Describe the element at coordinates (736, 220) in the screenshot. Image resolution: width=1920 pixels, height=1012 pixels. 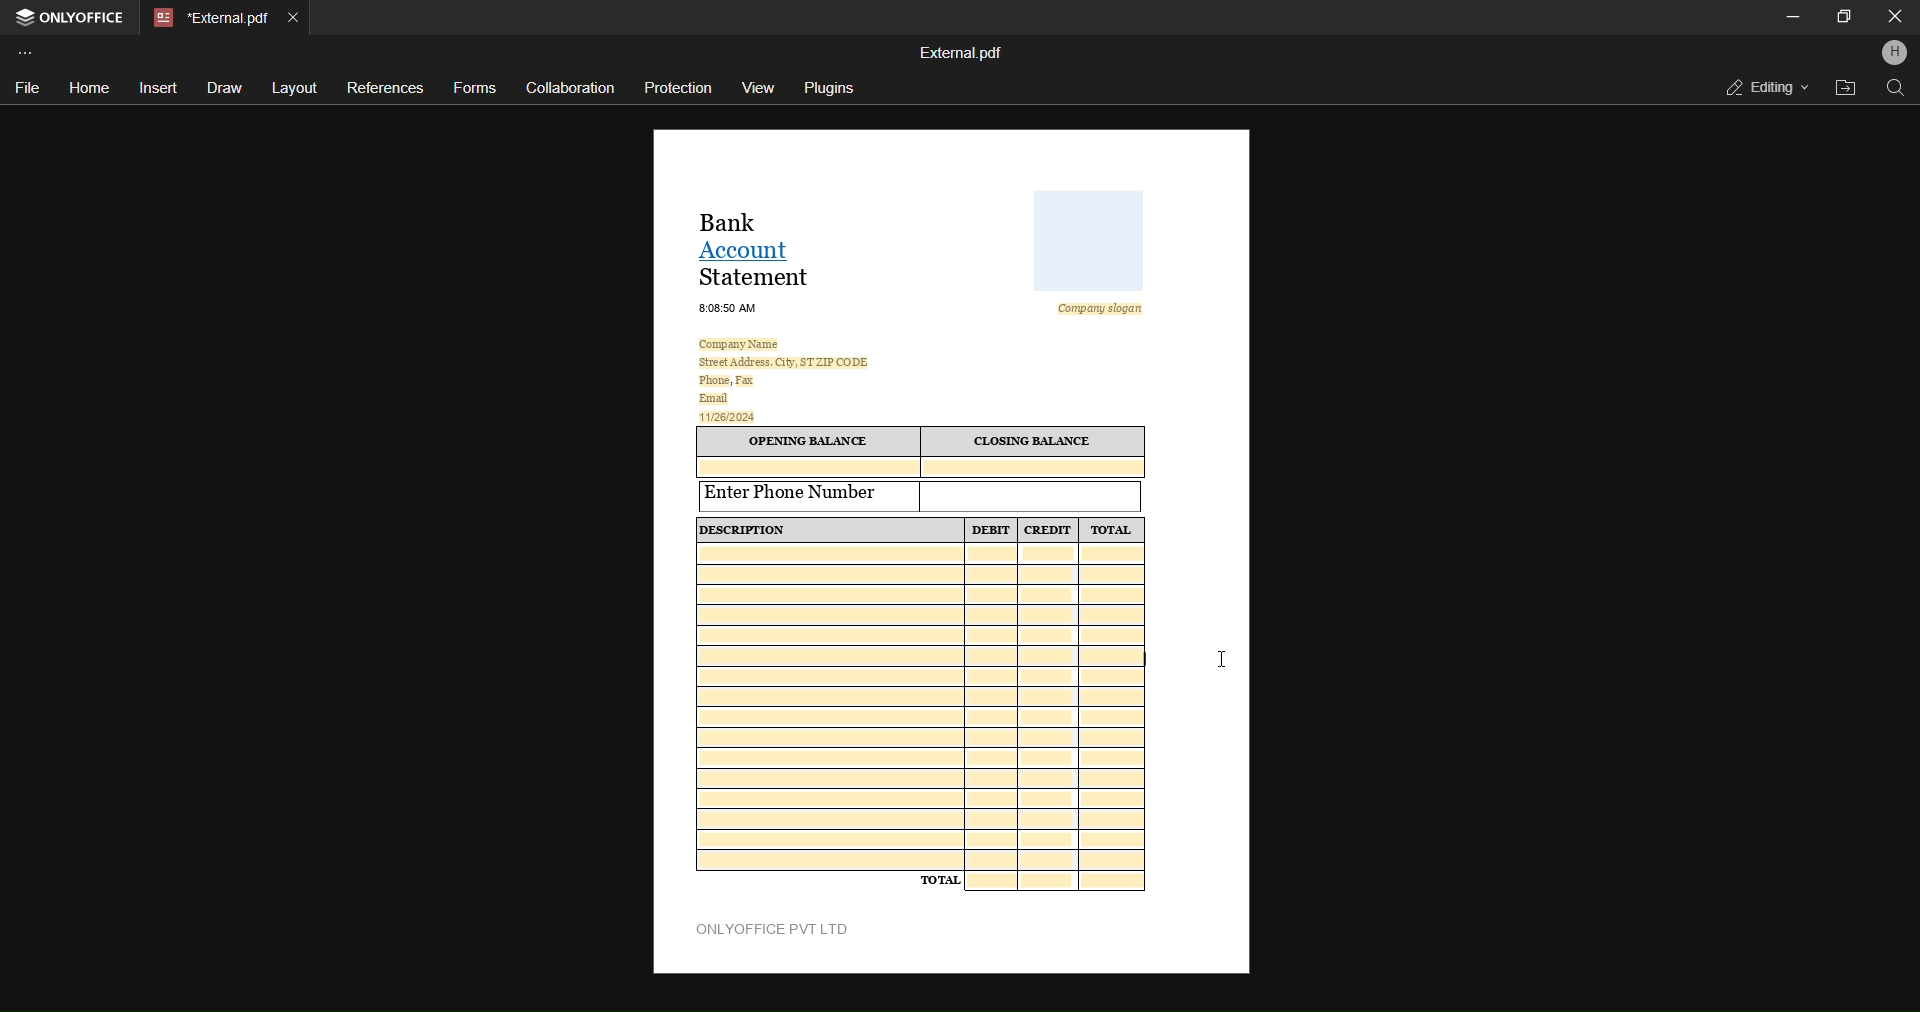
I see `Bank` at that location.